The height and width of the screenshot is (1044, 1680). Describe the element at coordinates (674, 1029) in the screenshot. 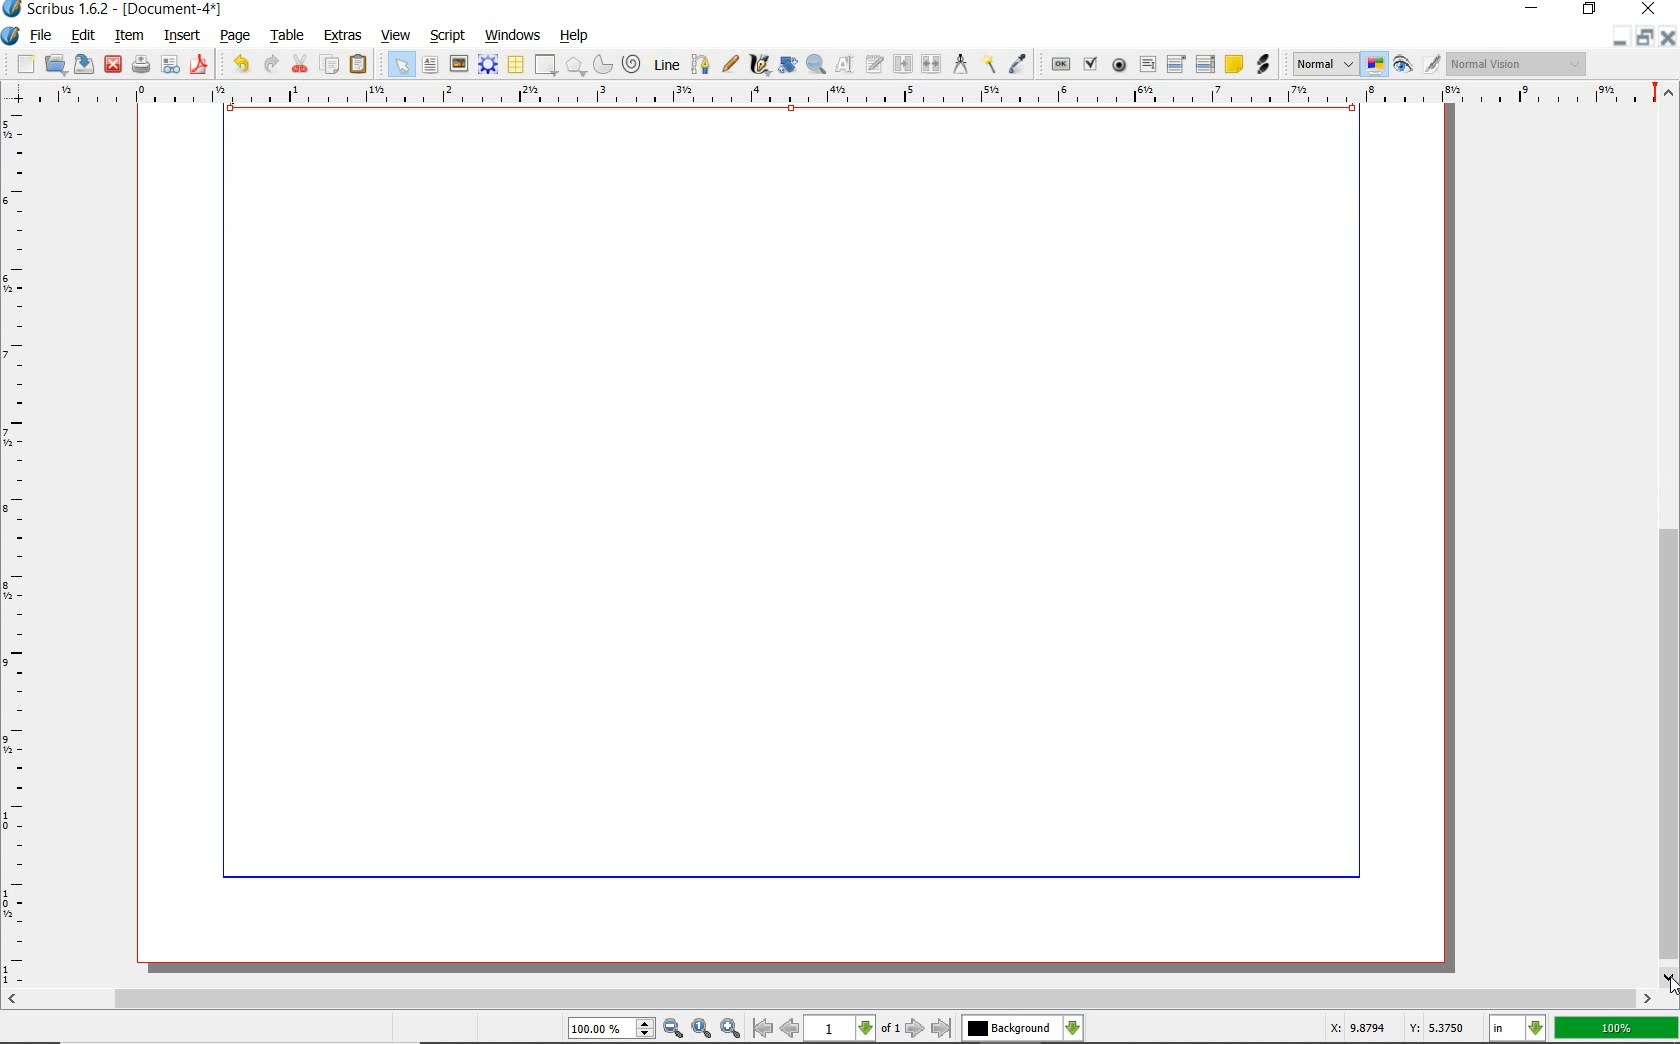

I see `zoom out` at that location.